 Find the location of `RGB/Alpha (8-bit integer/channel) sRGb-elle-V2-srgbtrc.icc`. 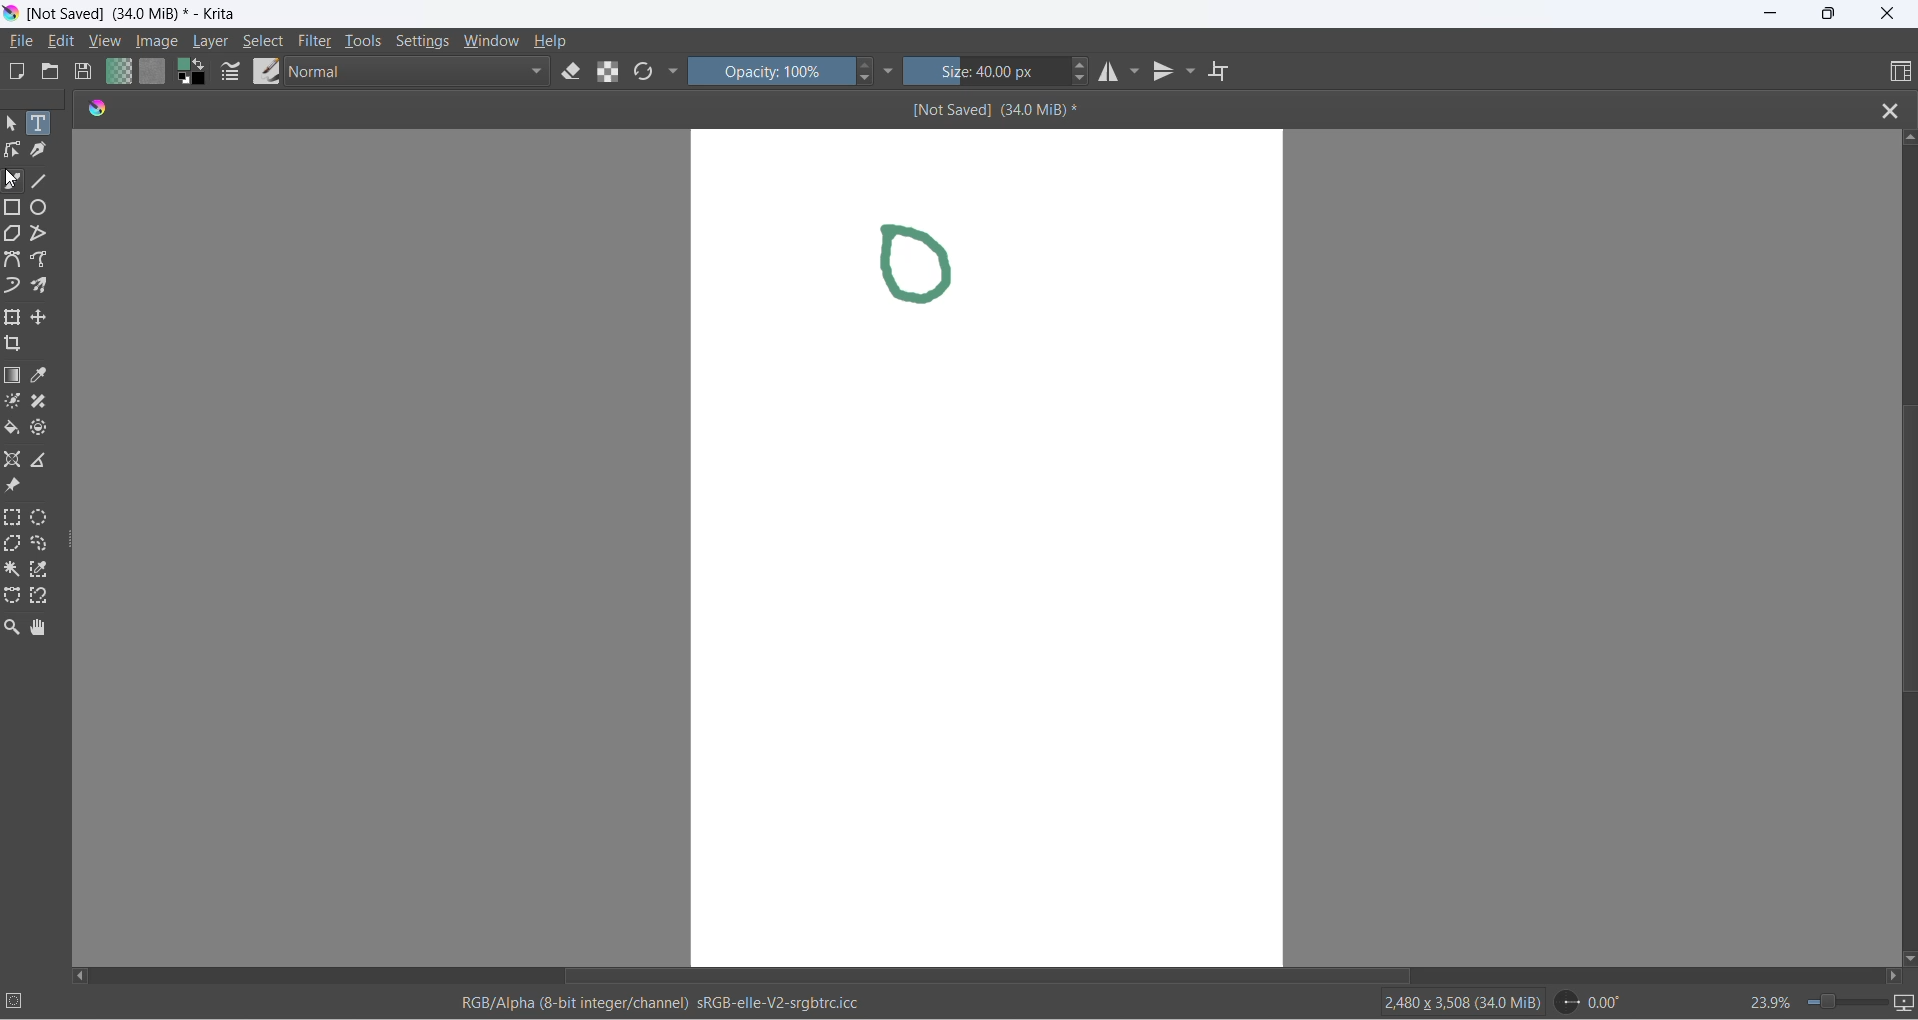

RGB/Alpha (8-bit integer/channel) sRGb-elle-V2-srgbtrc.icc is located at coordinates (665, 1005).